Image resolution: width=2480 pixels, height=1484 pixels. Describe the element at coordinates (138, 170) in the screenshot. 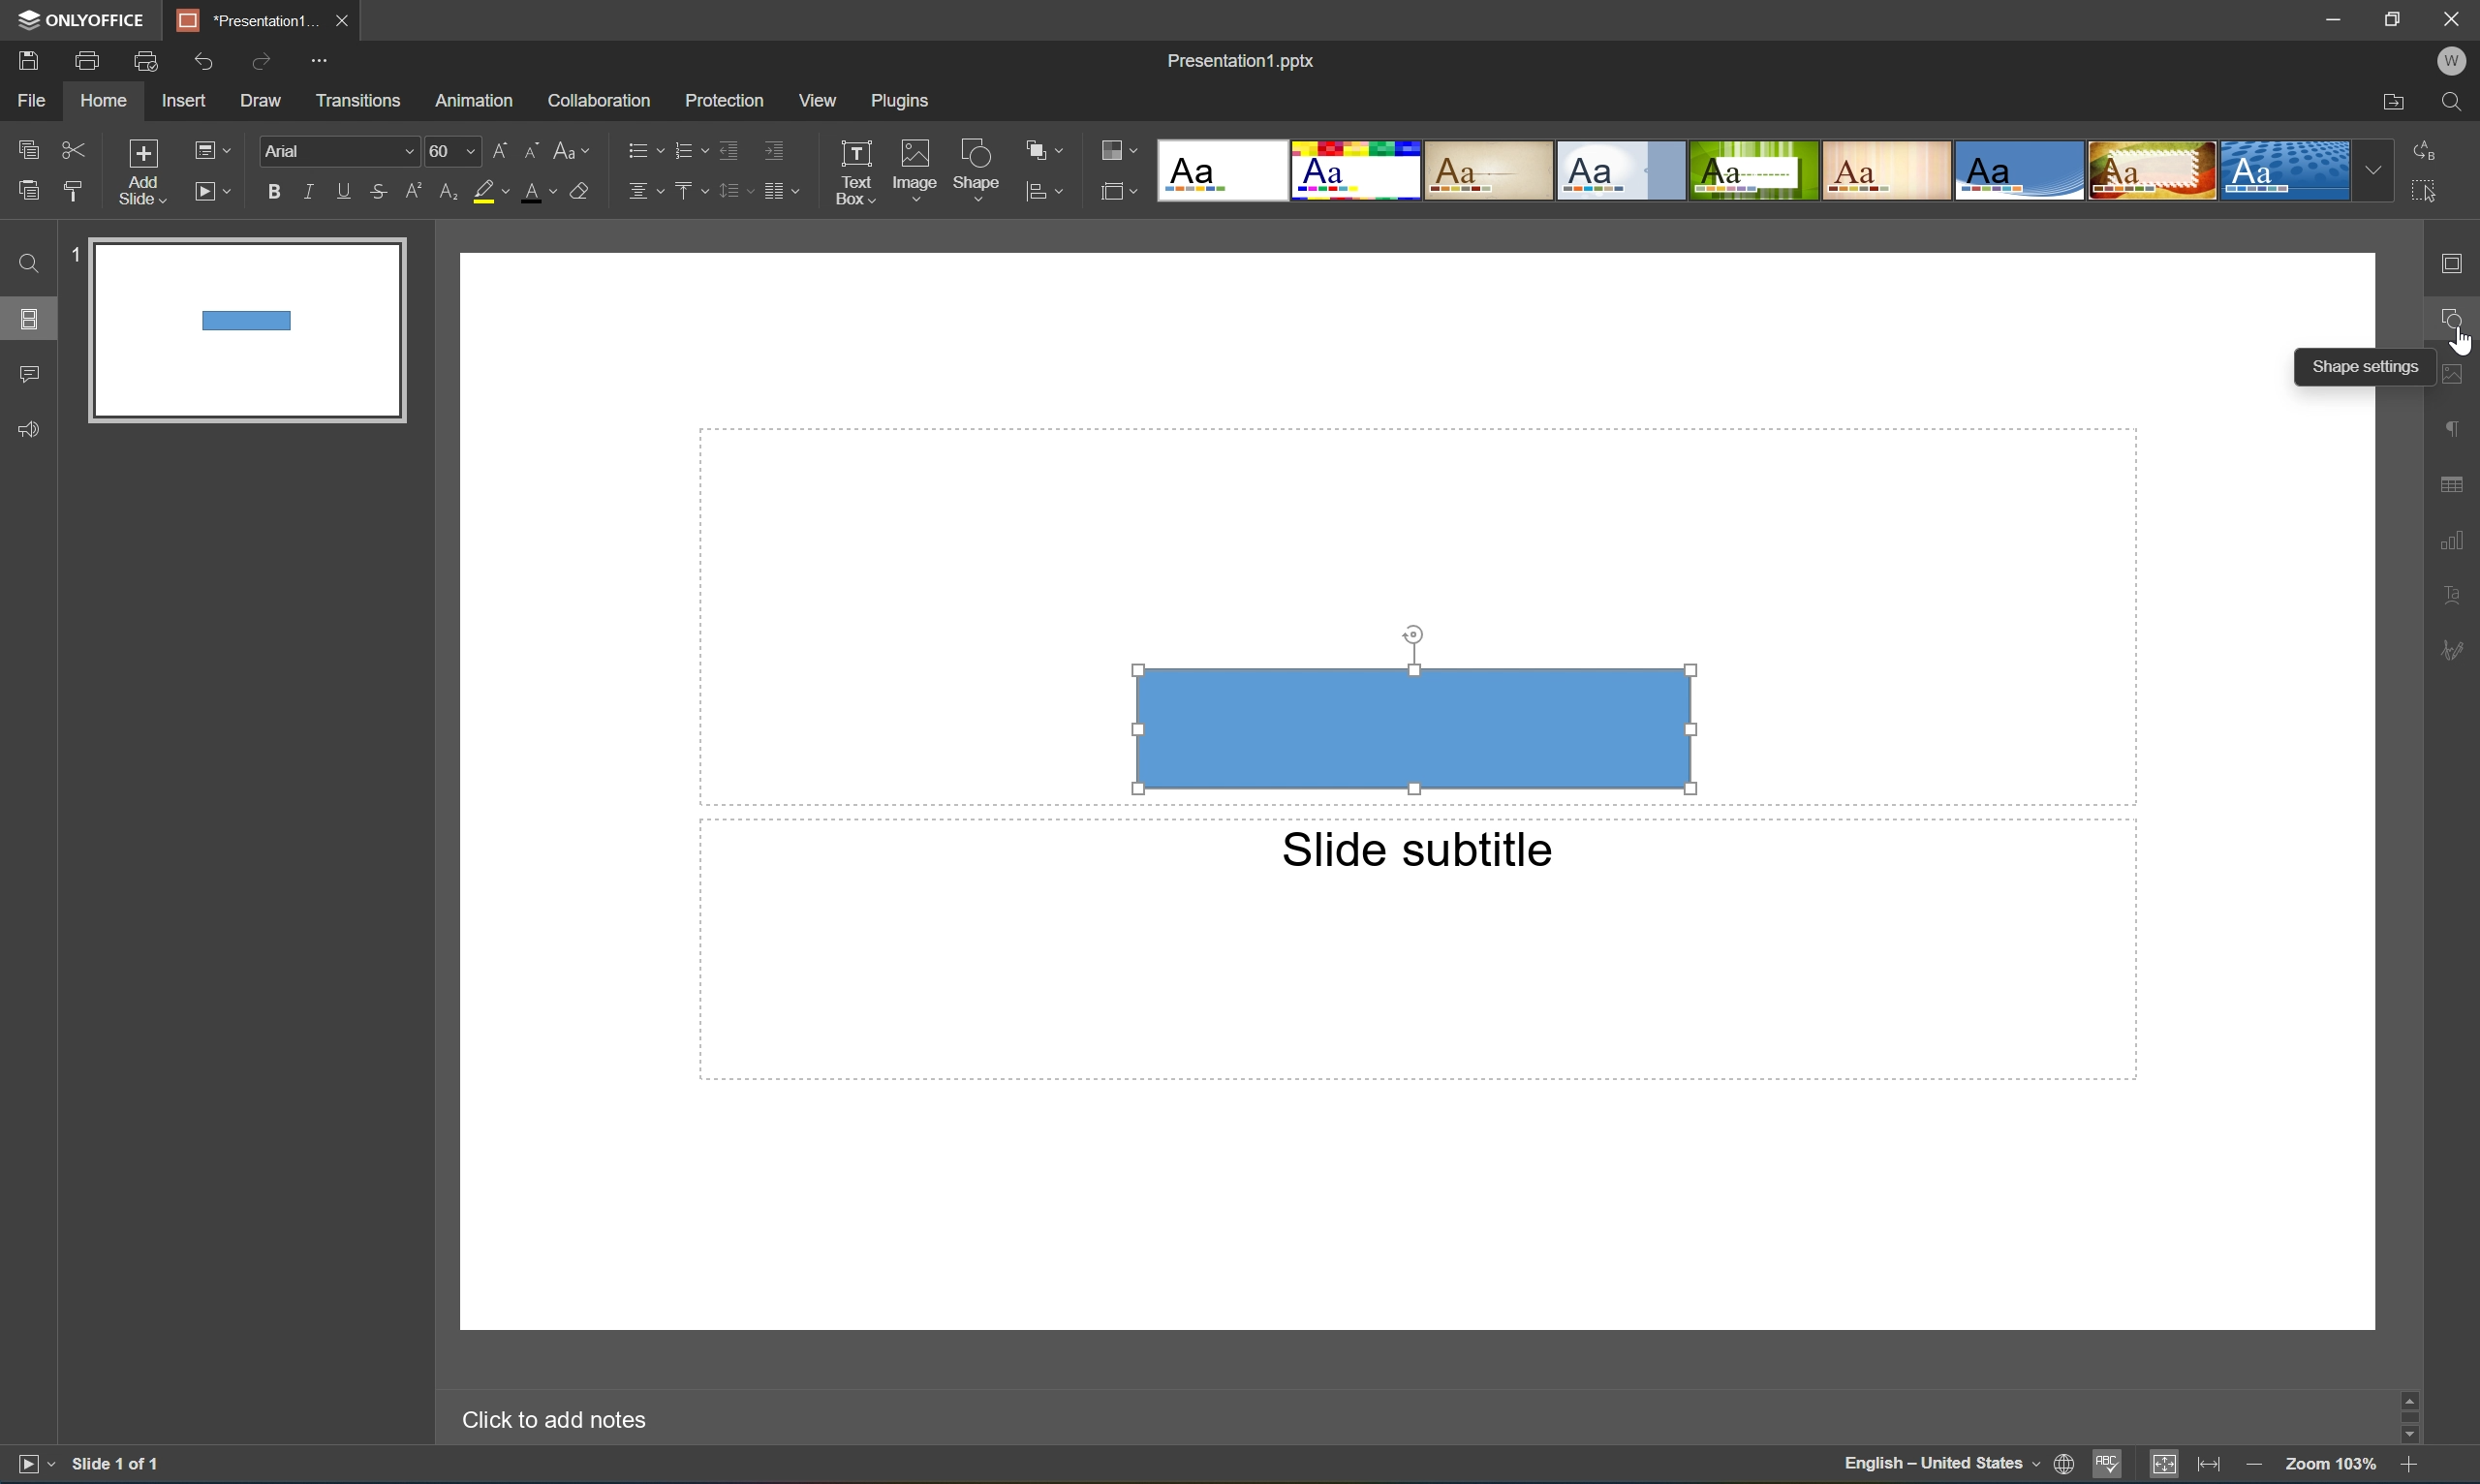

I see `Add slide` at that location.